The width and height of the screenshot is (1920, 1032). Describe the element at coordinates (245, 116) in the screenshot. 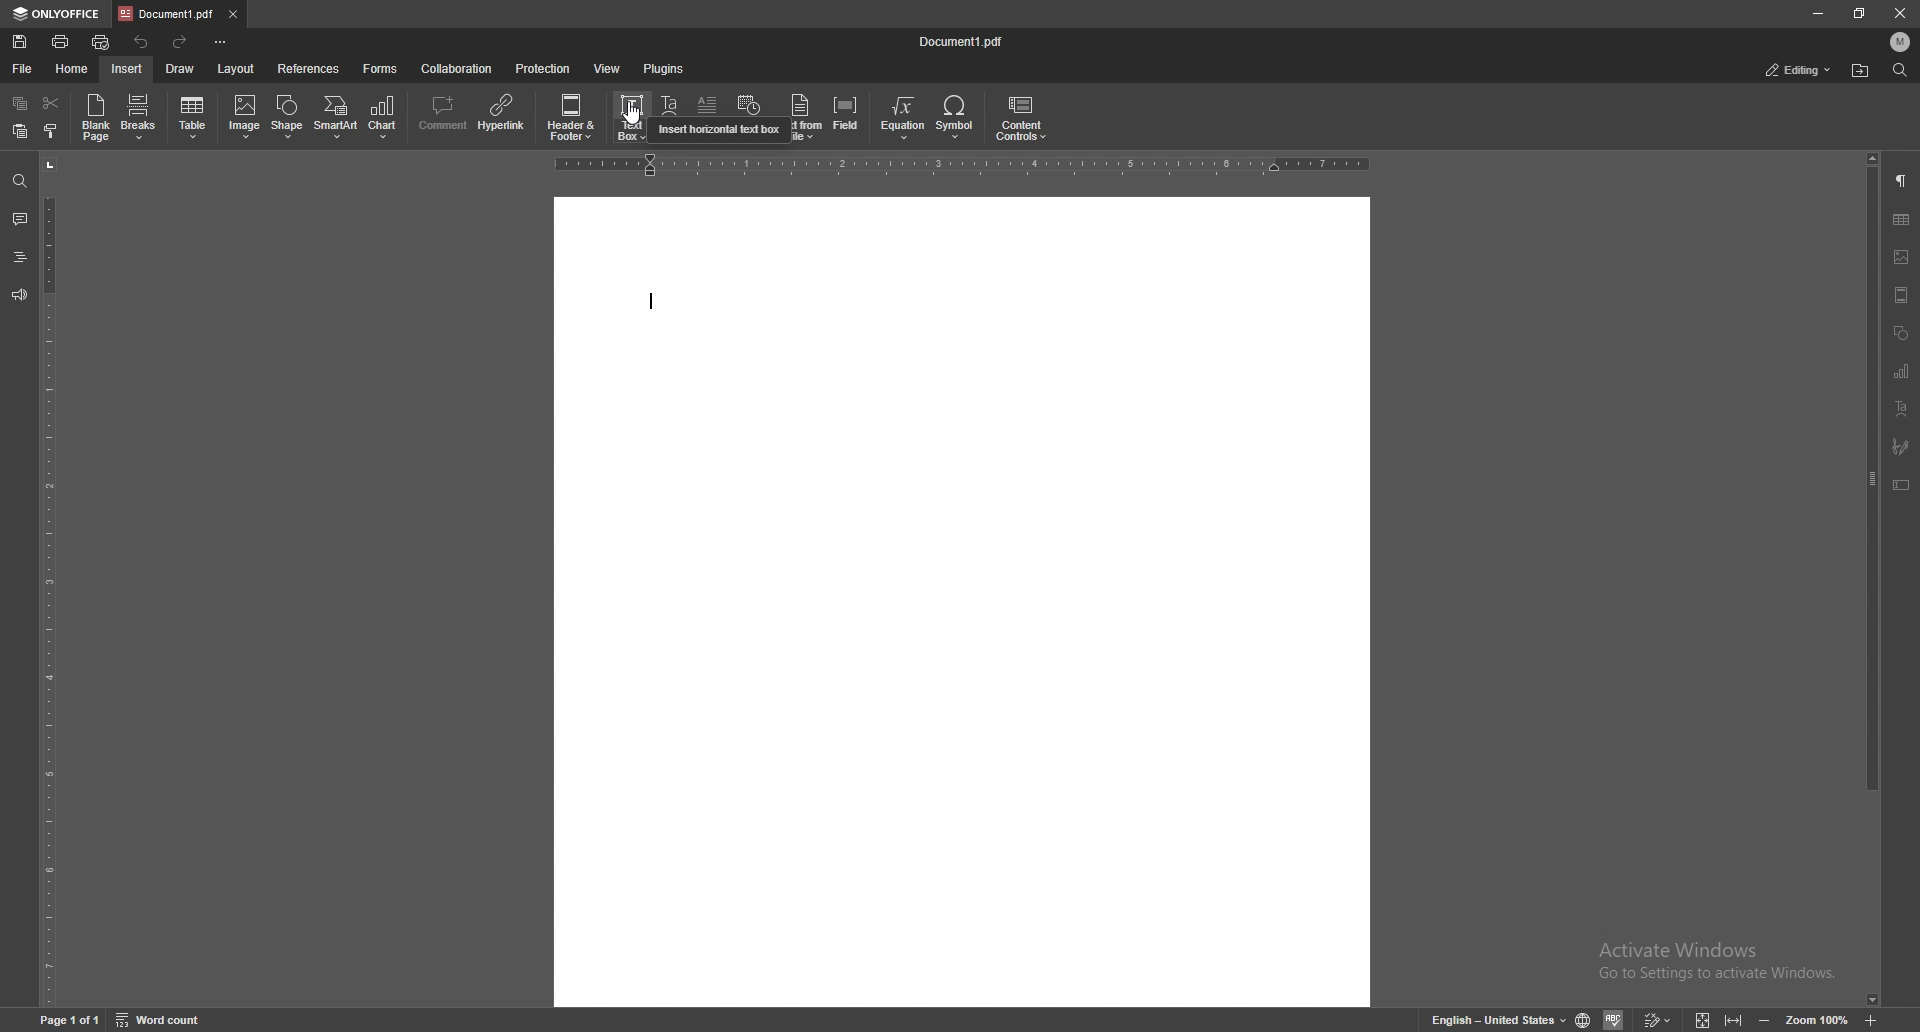

I see `image` at that location.